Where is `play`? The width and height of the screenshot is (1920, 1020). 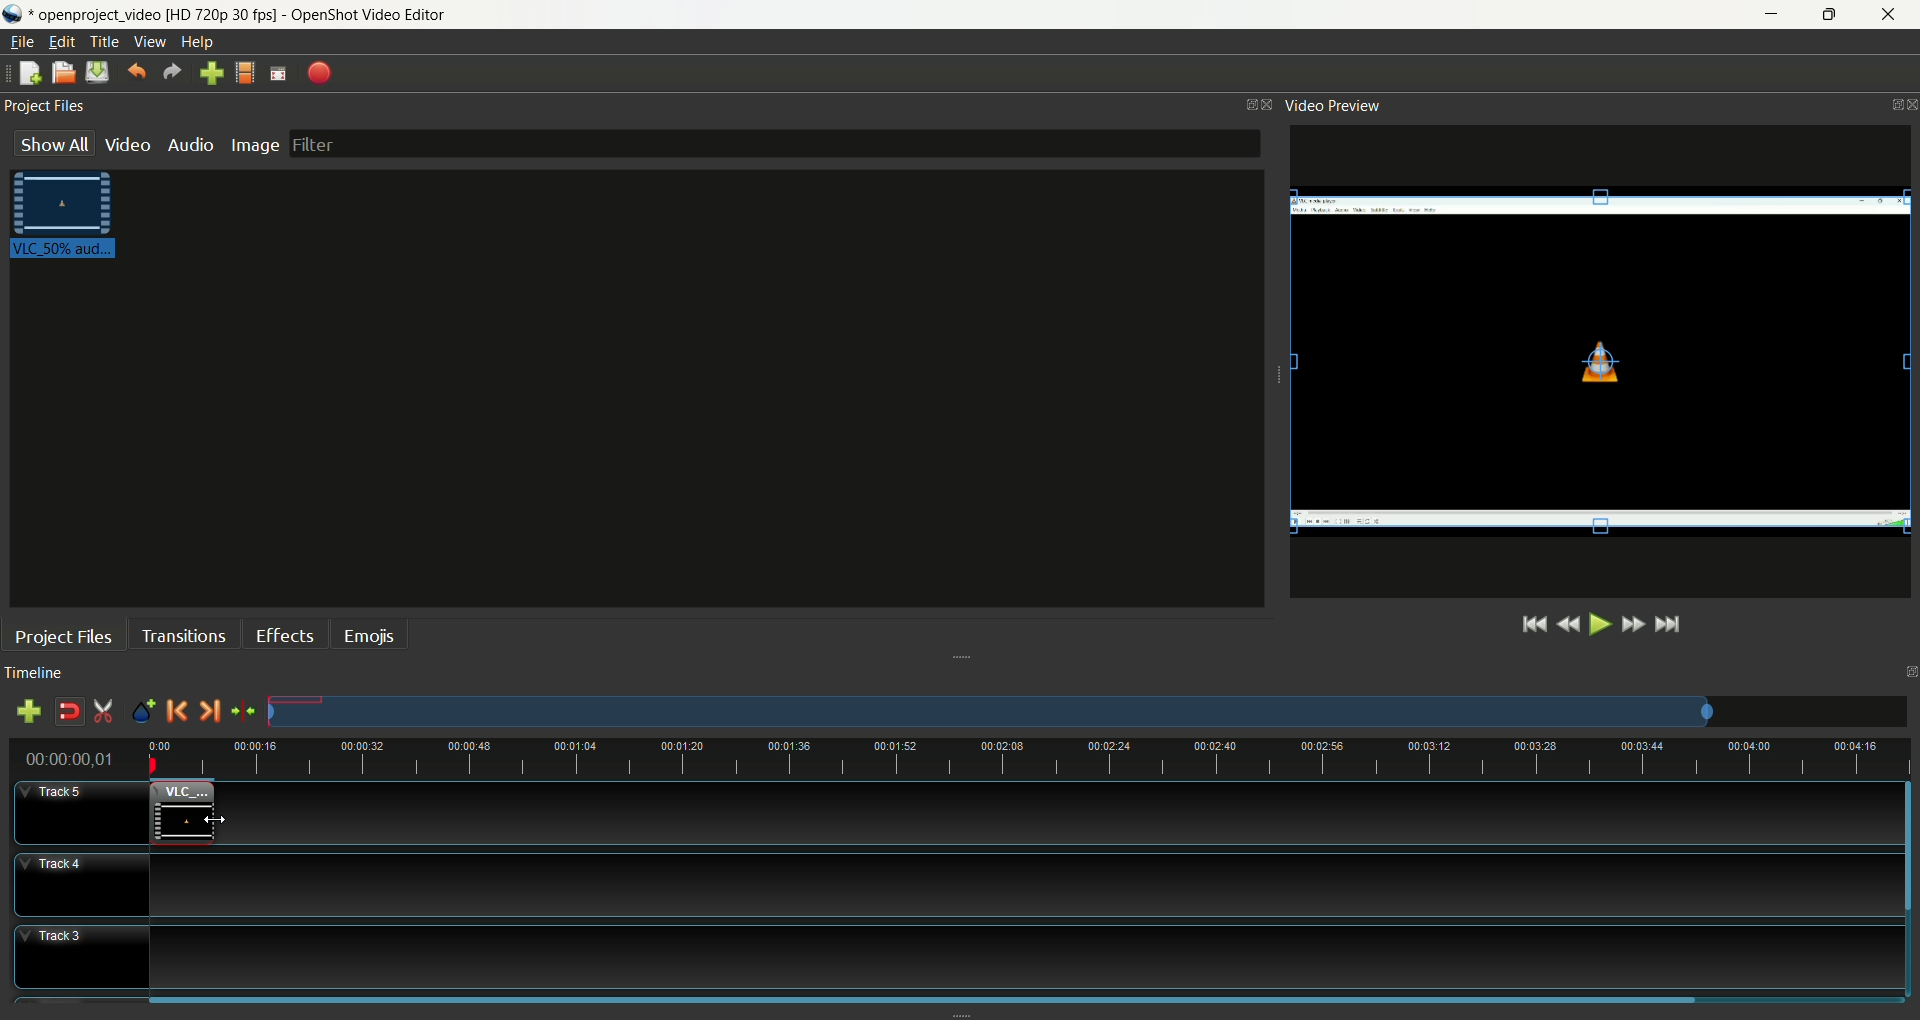 play is located at coordinates (1599, 625).